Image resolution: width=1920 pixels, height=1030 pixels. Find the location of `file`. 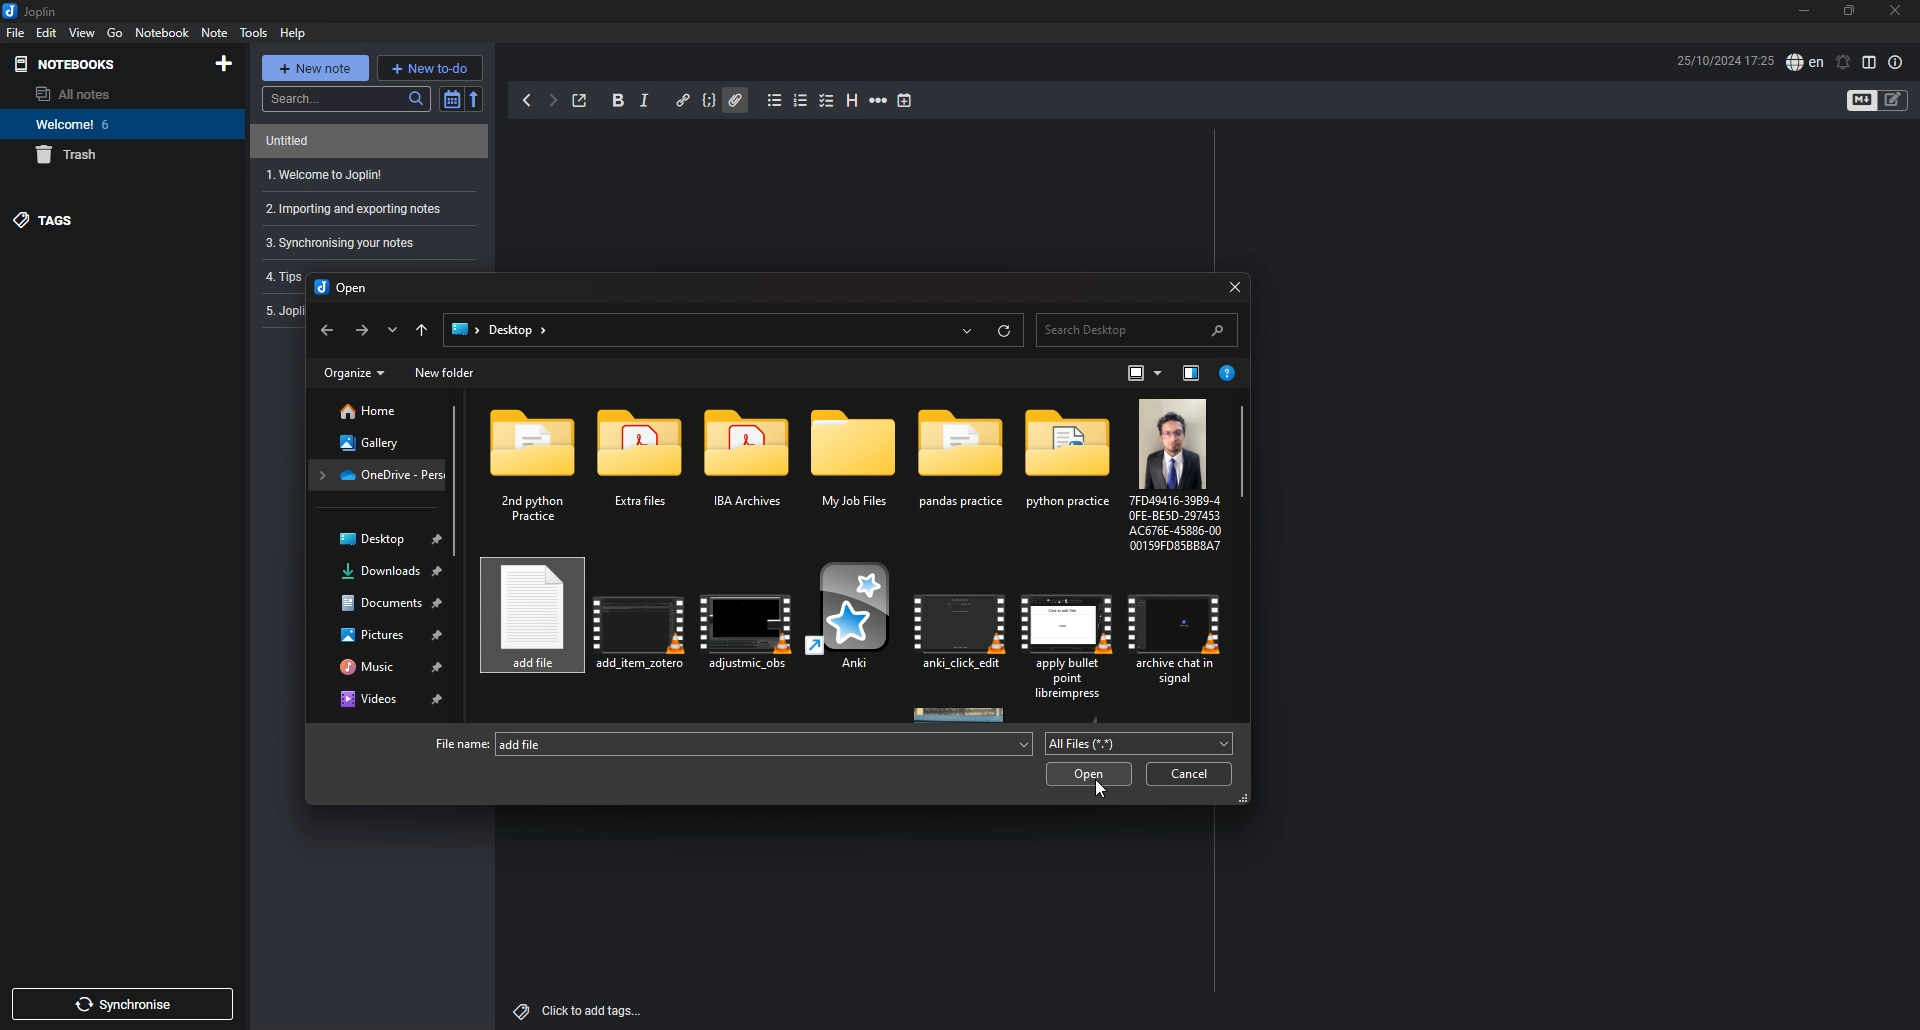

file is located at coordinates (1172, 474).